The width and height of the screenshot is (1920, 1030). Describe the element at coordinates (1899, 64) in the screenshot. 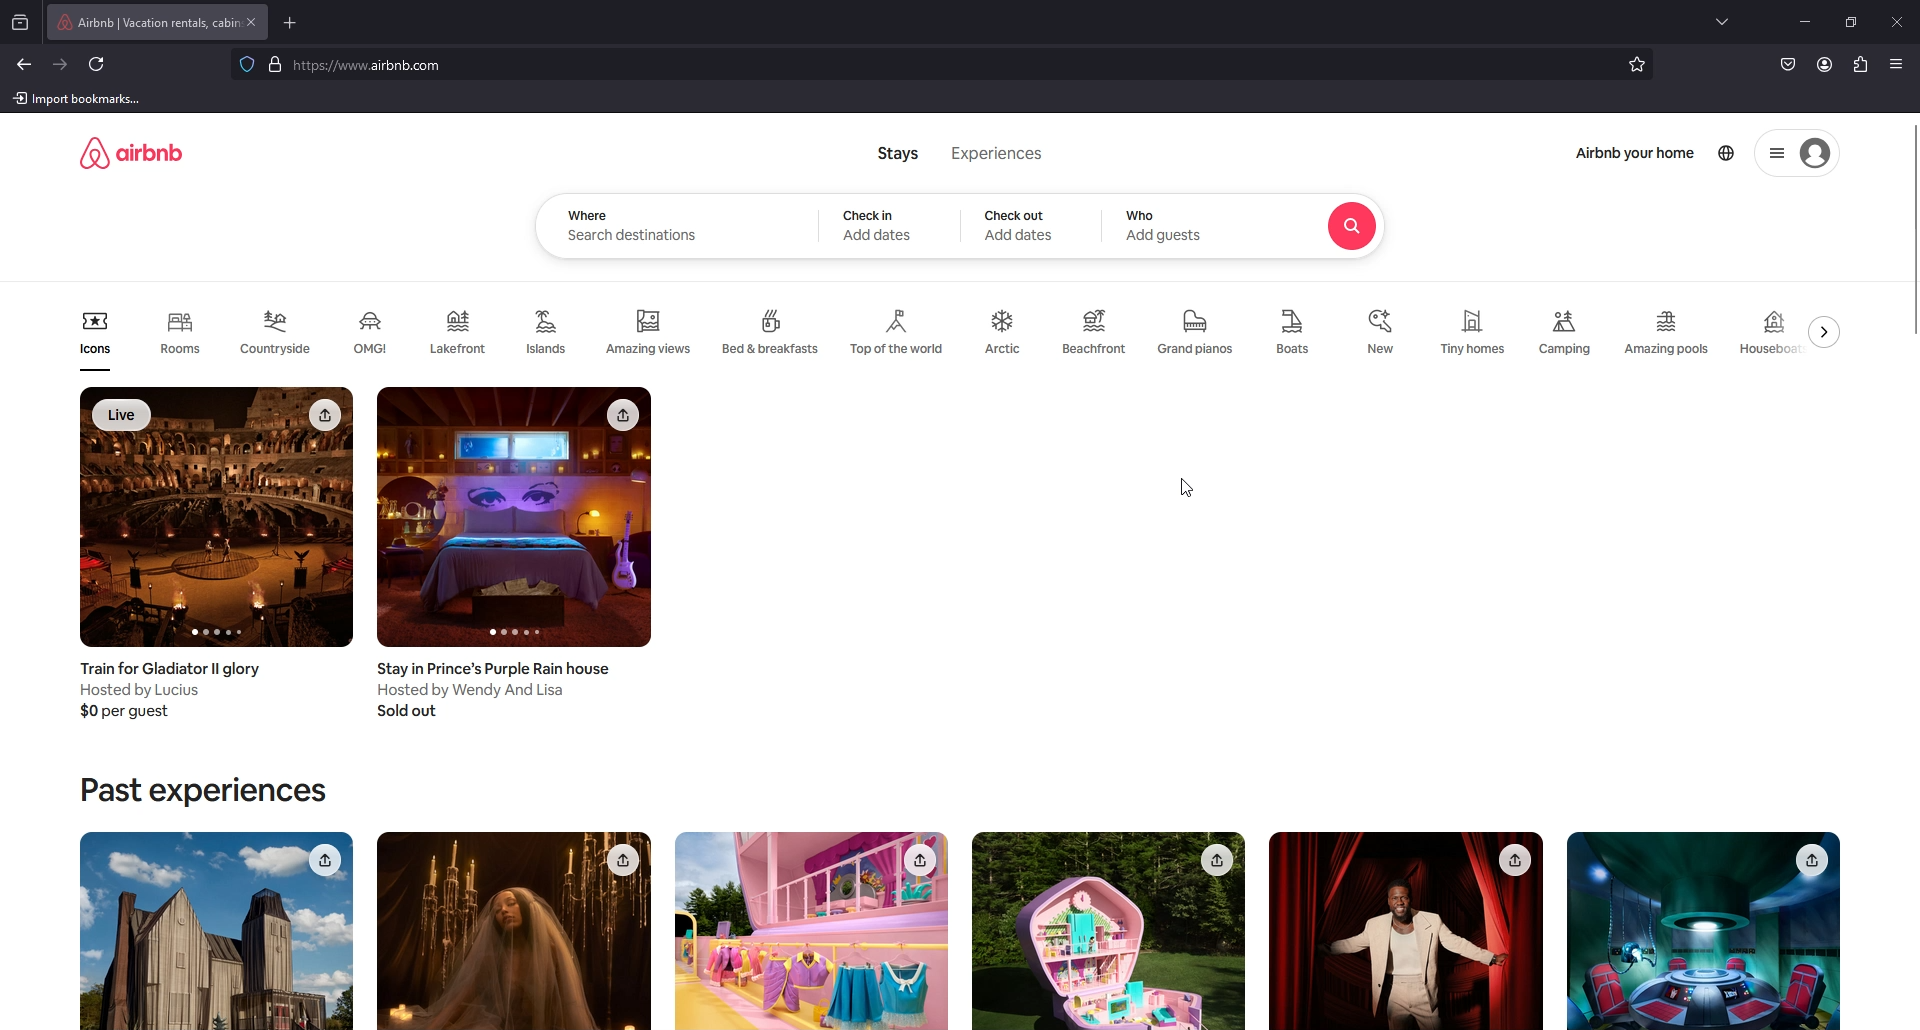

I see `application menu` at that location.